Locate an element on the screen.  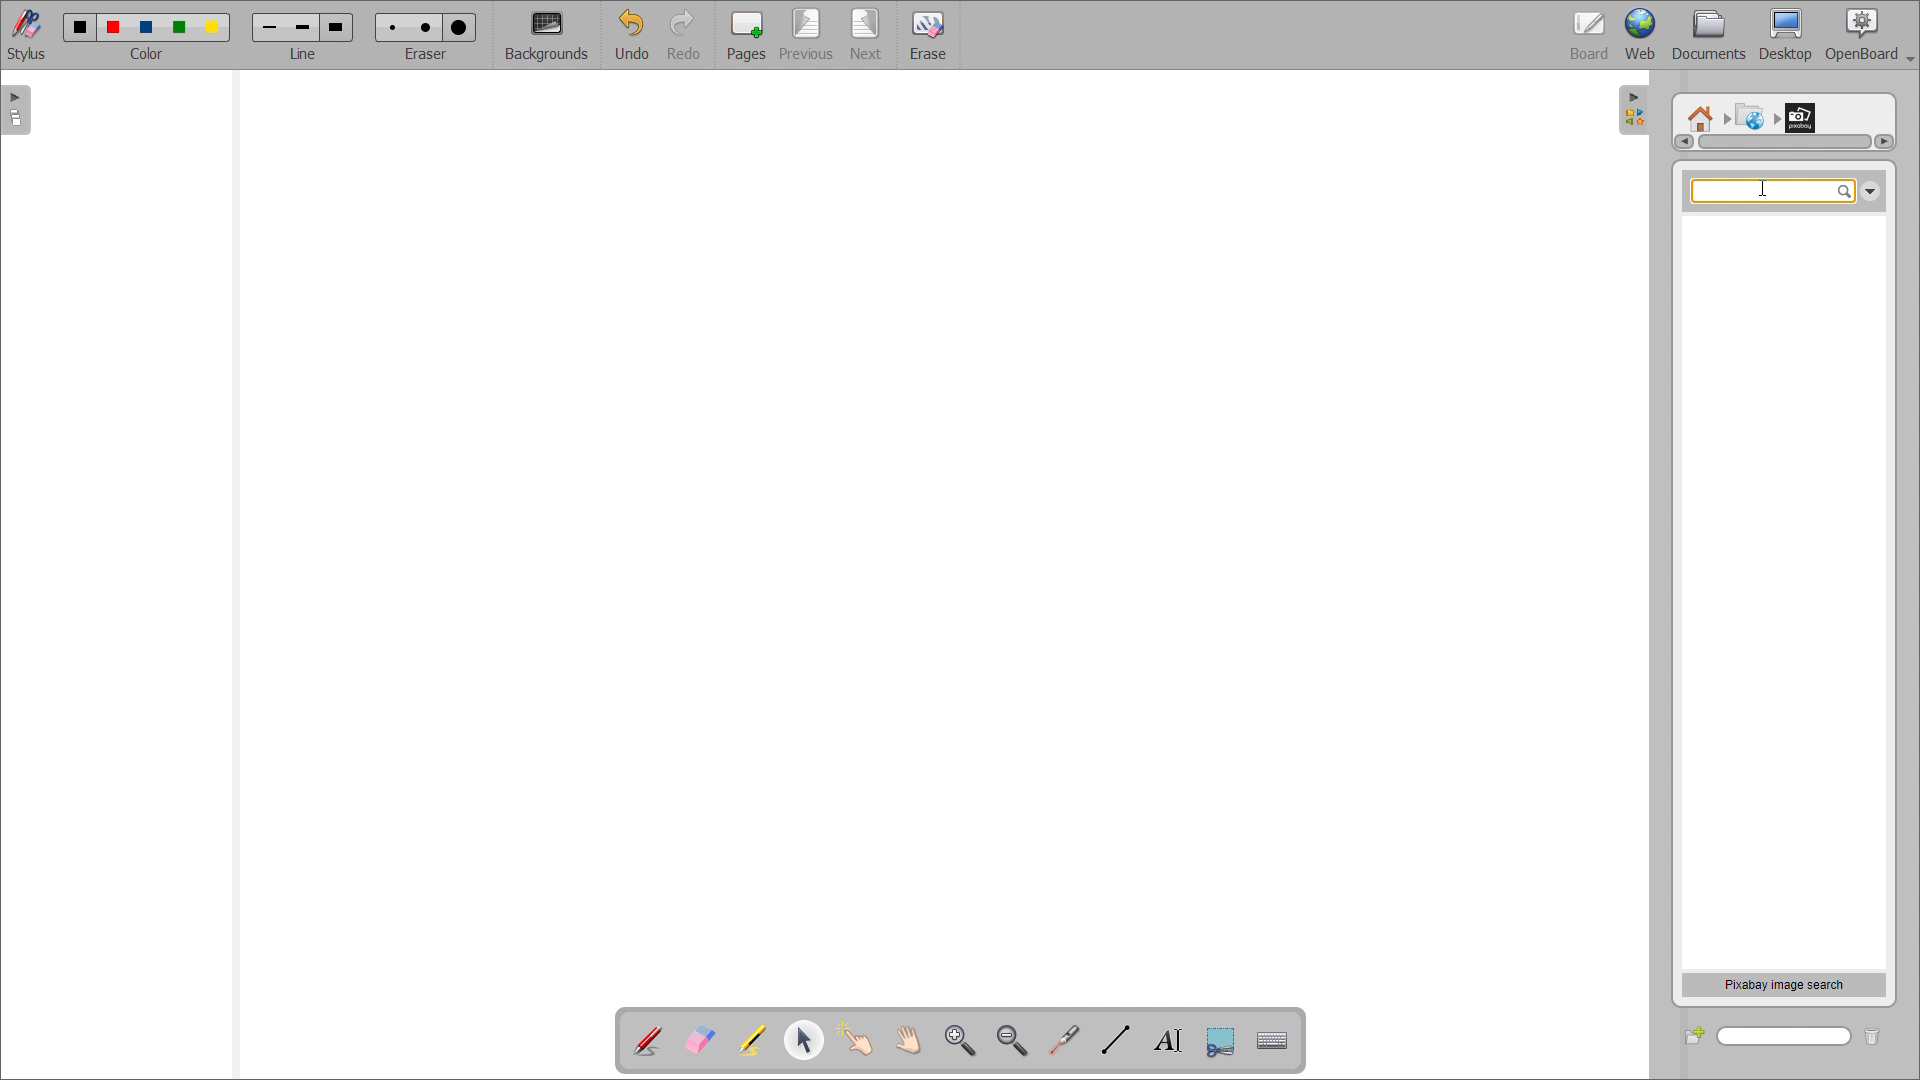
Large eraser is located at coordinates (463, 24).